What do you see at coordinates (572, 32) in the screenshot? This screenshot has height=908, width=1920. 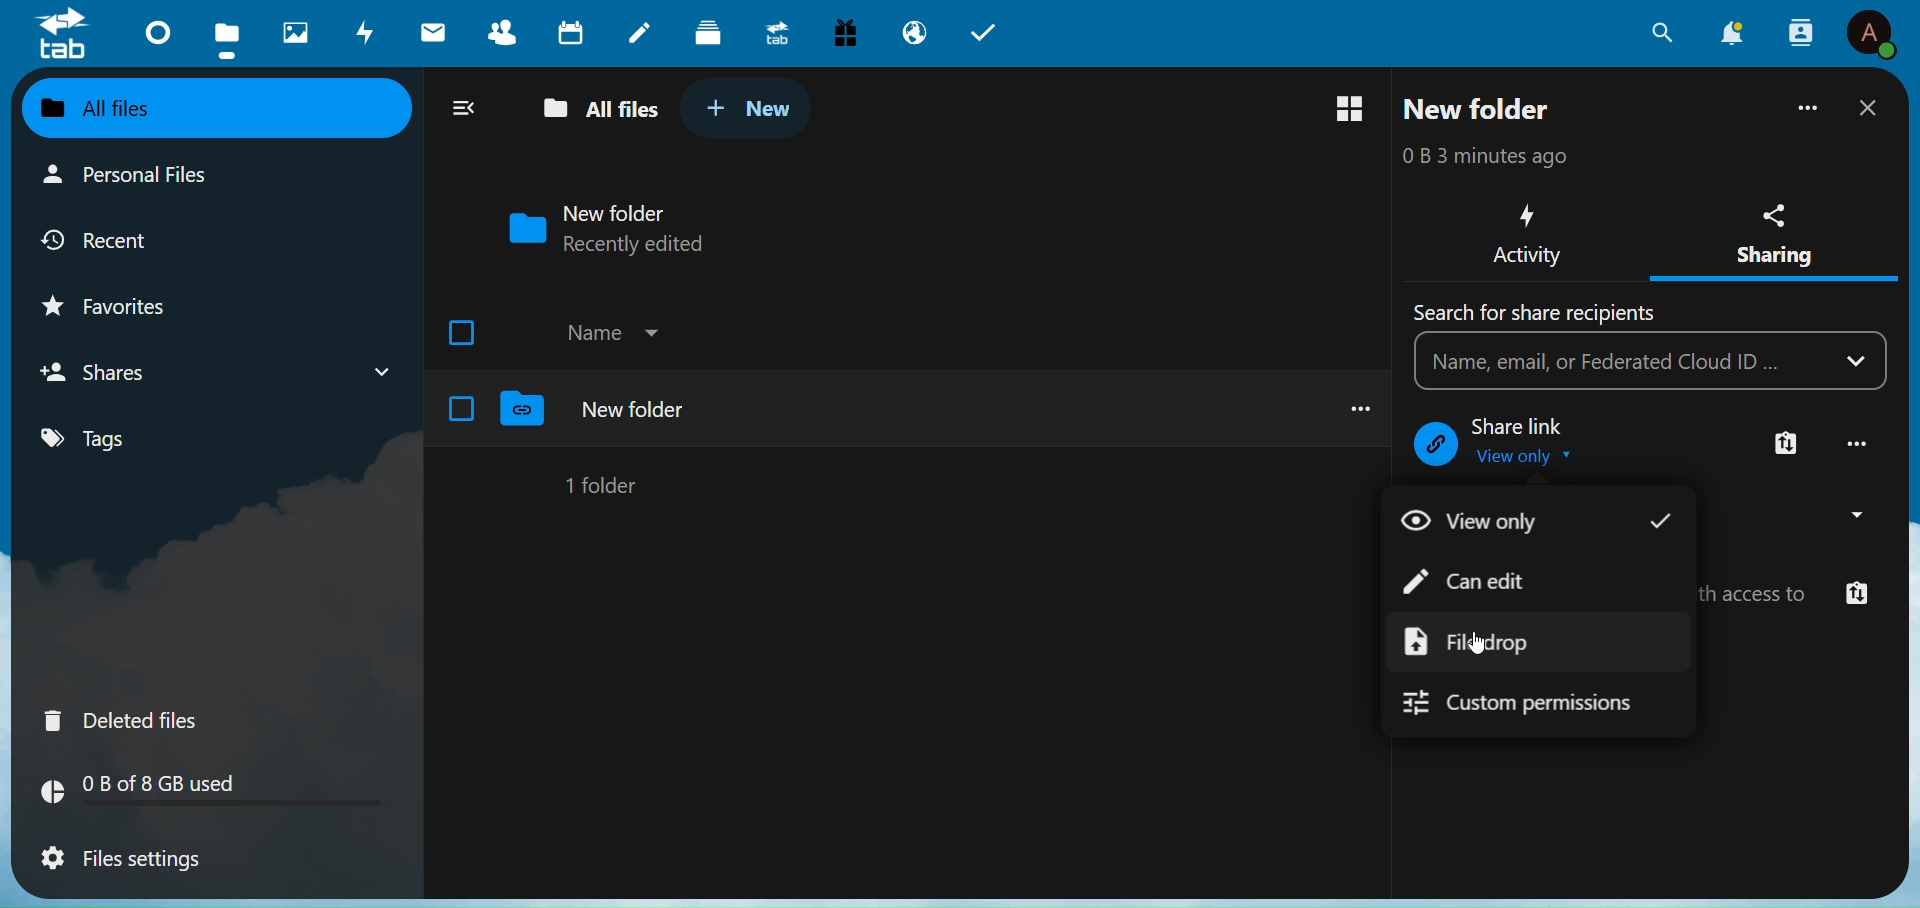 I see `Calendar` at bounding box center [572, 32].